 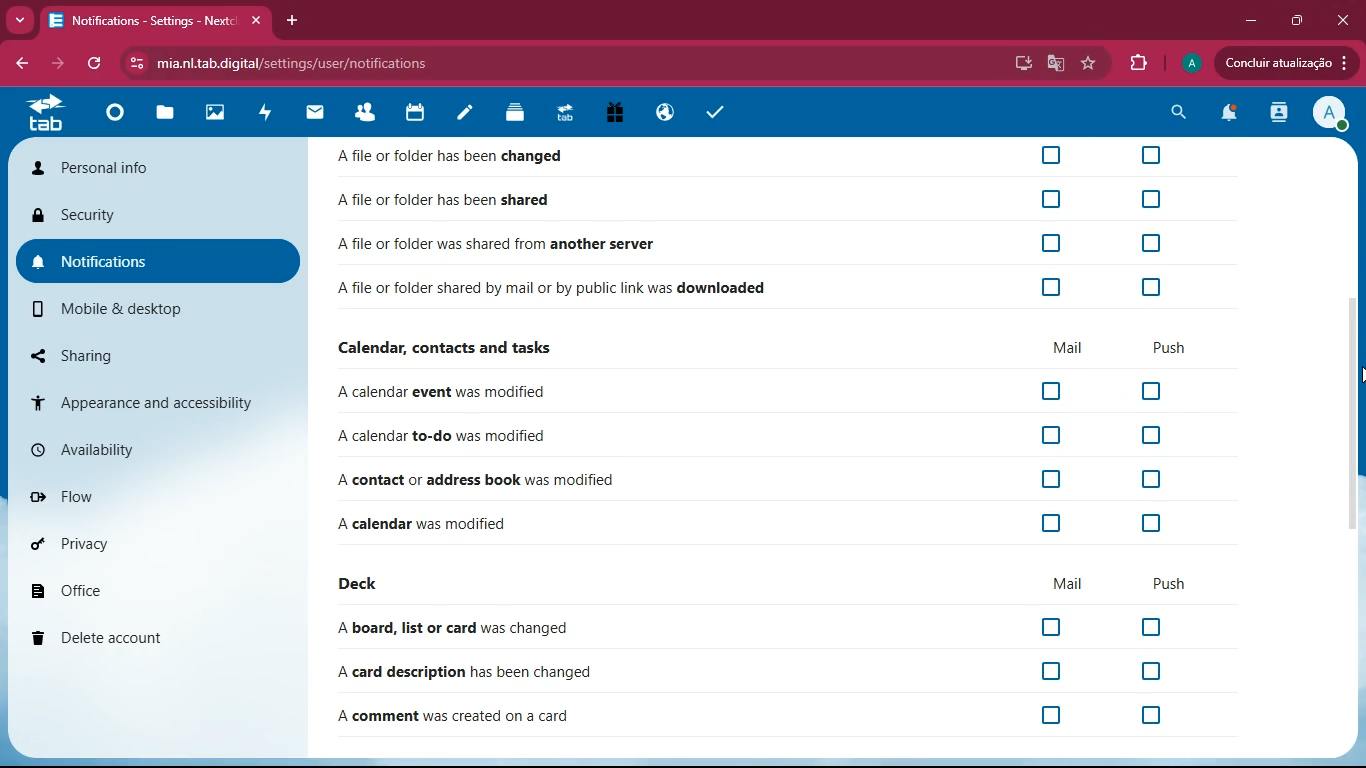 I want to click on Cursor, so click(x=1357, y=377).